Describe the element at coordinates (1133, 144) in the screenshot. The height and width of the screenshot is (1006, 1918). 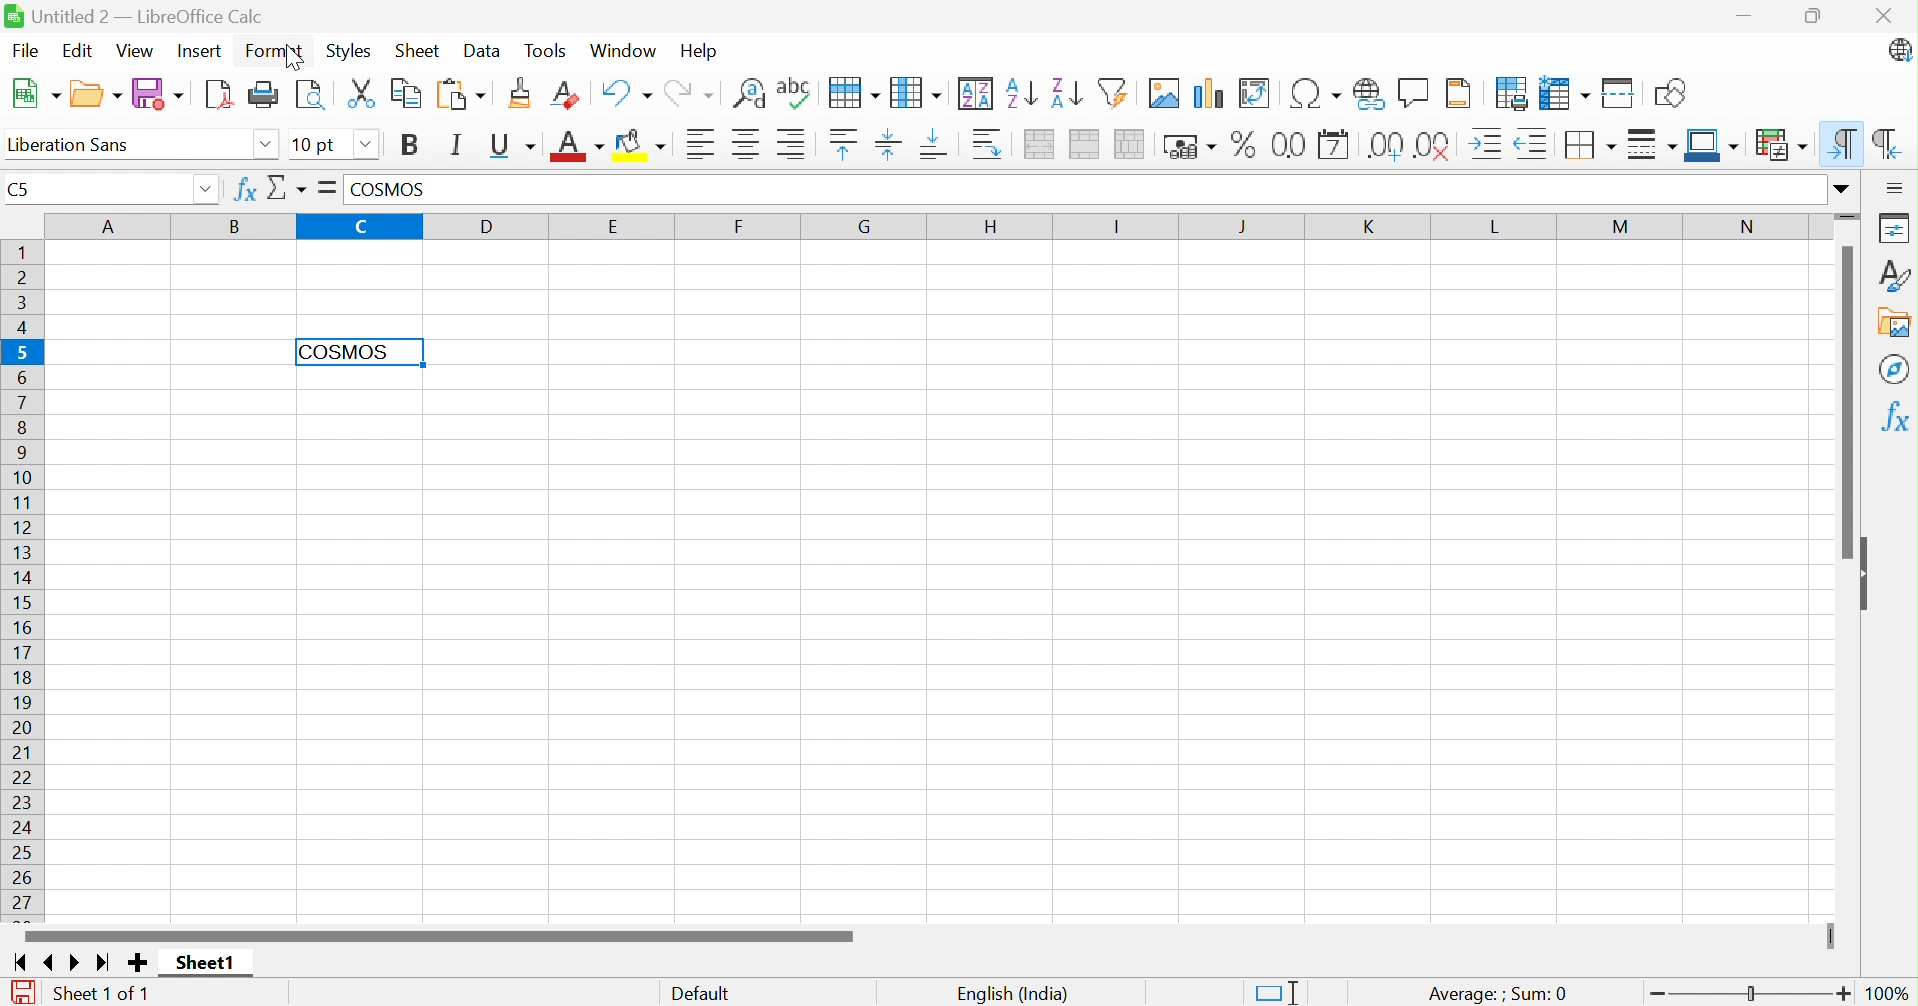
I see `Unmerge Cells` at that location.